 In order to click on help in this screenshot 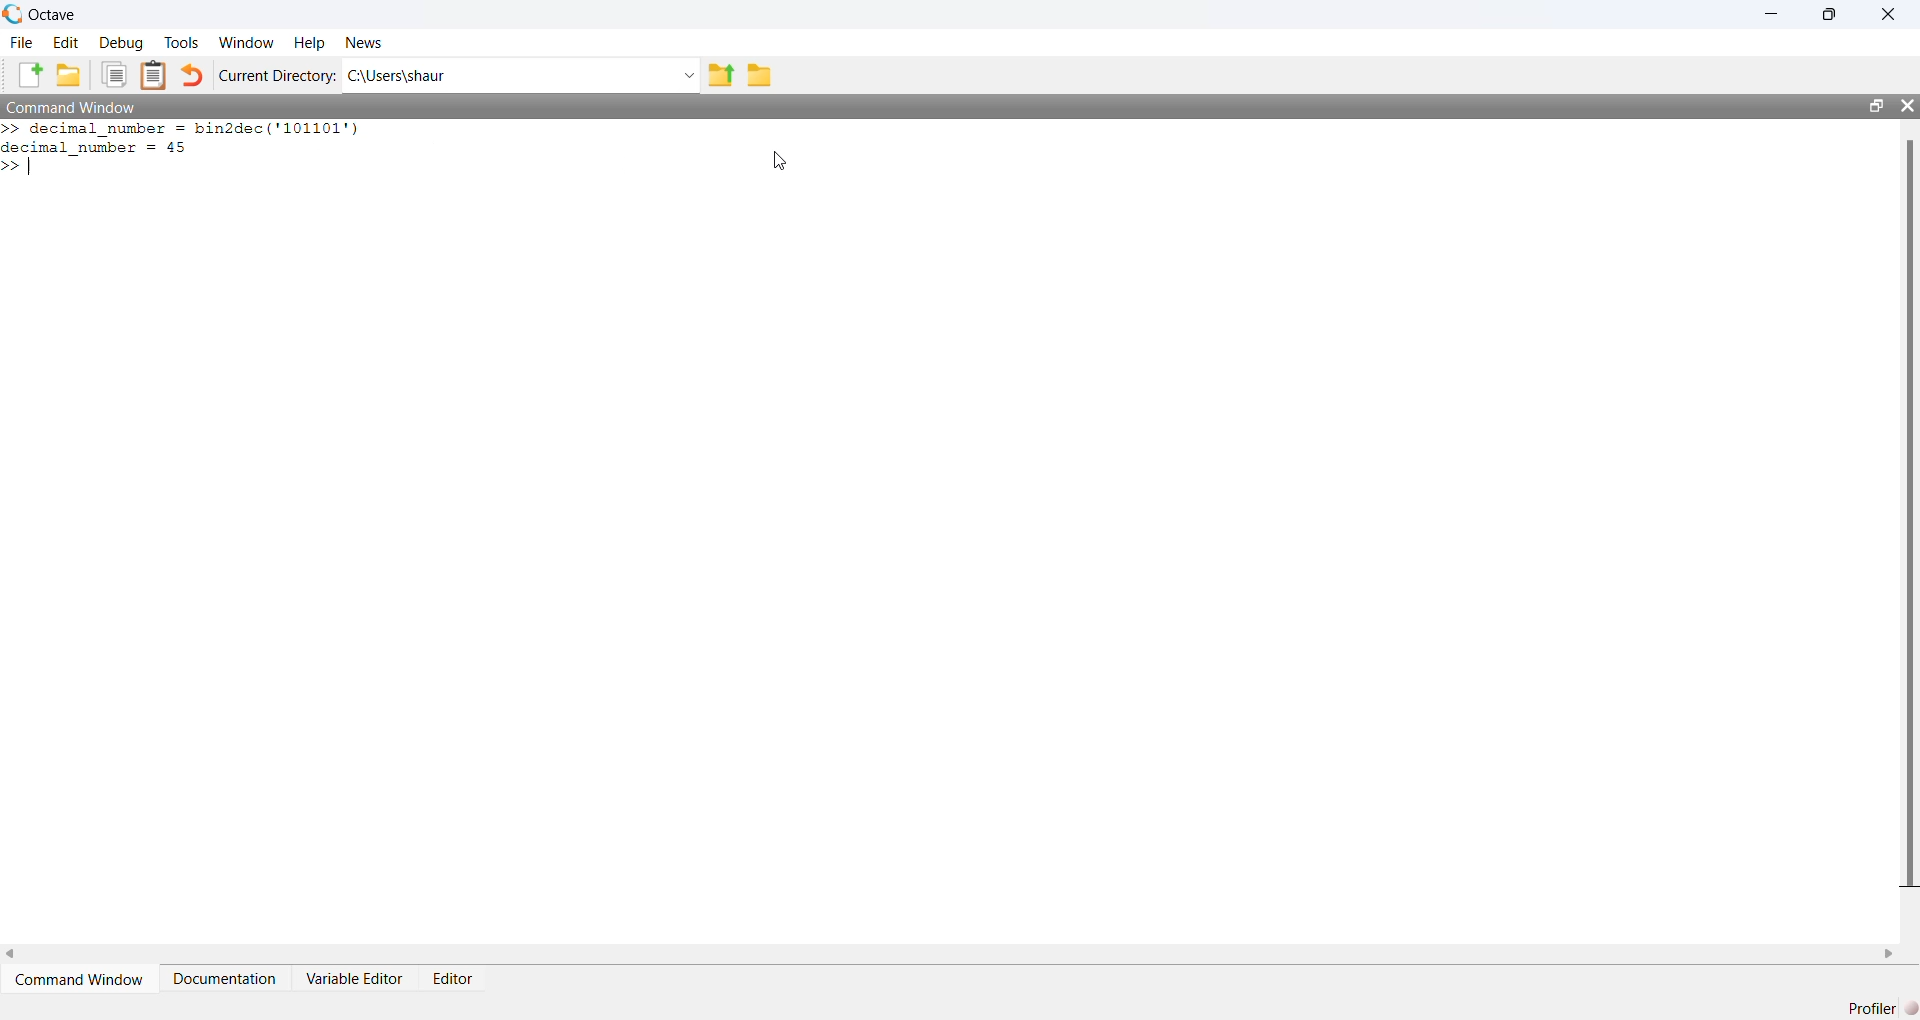, I will do `click(309, 44)`.